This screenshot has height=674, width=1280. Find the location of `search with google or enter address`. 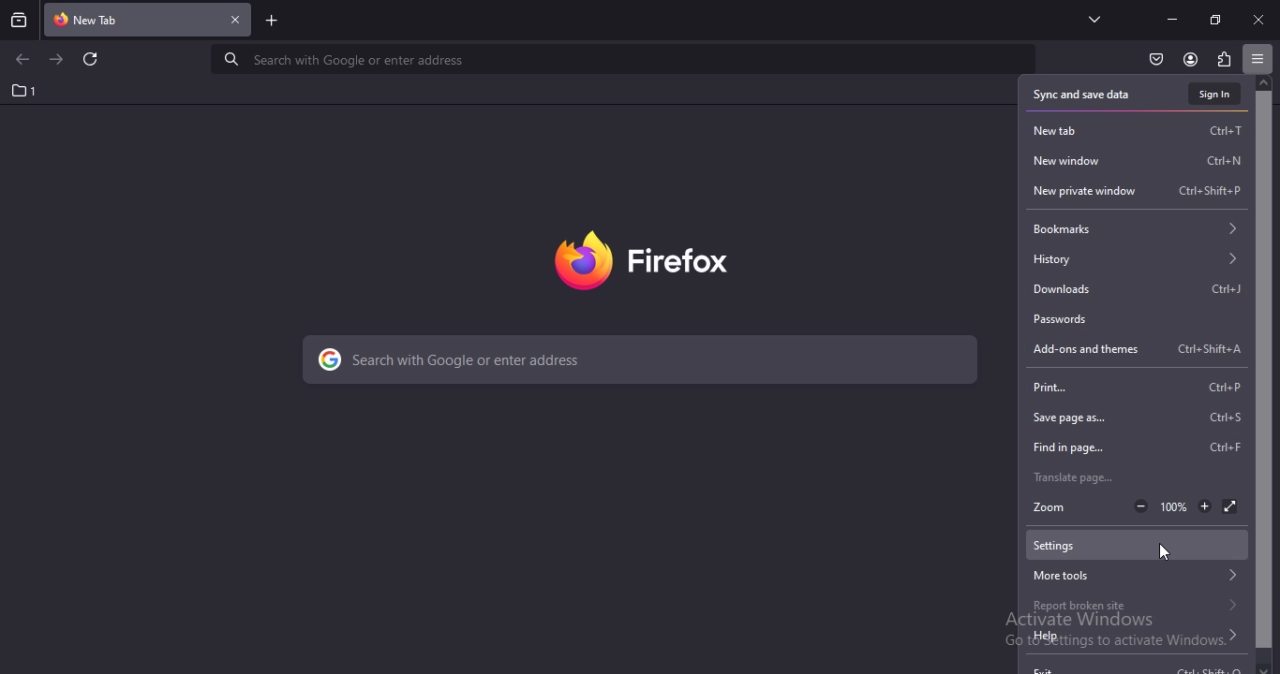

search with google or enter address is located at coordinates (618, 59).